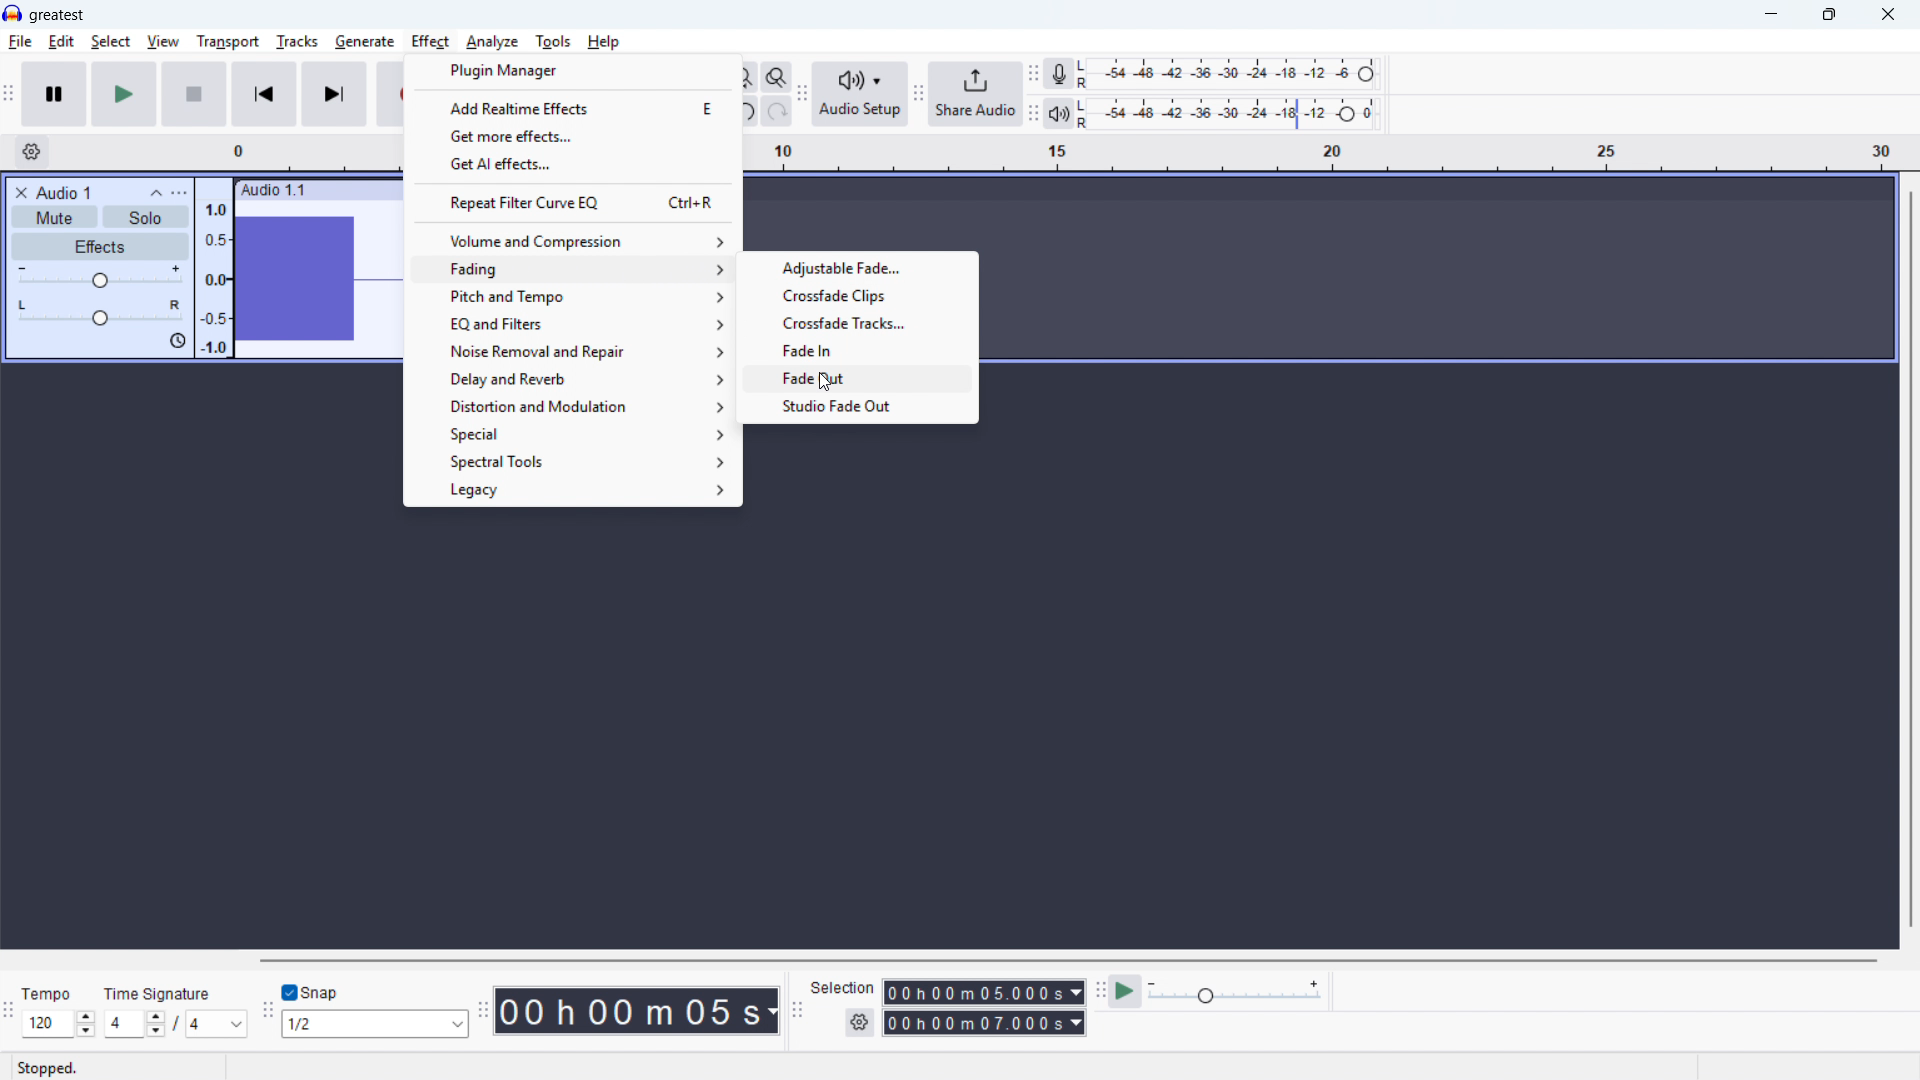 The height and width of the screenshot is (1080, 1920). I want to click on Pause , so click(54, 94).